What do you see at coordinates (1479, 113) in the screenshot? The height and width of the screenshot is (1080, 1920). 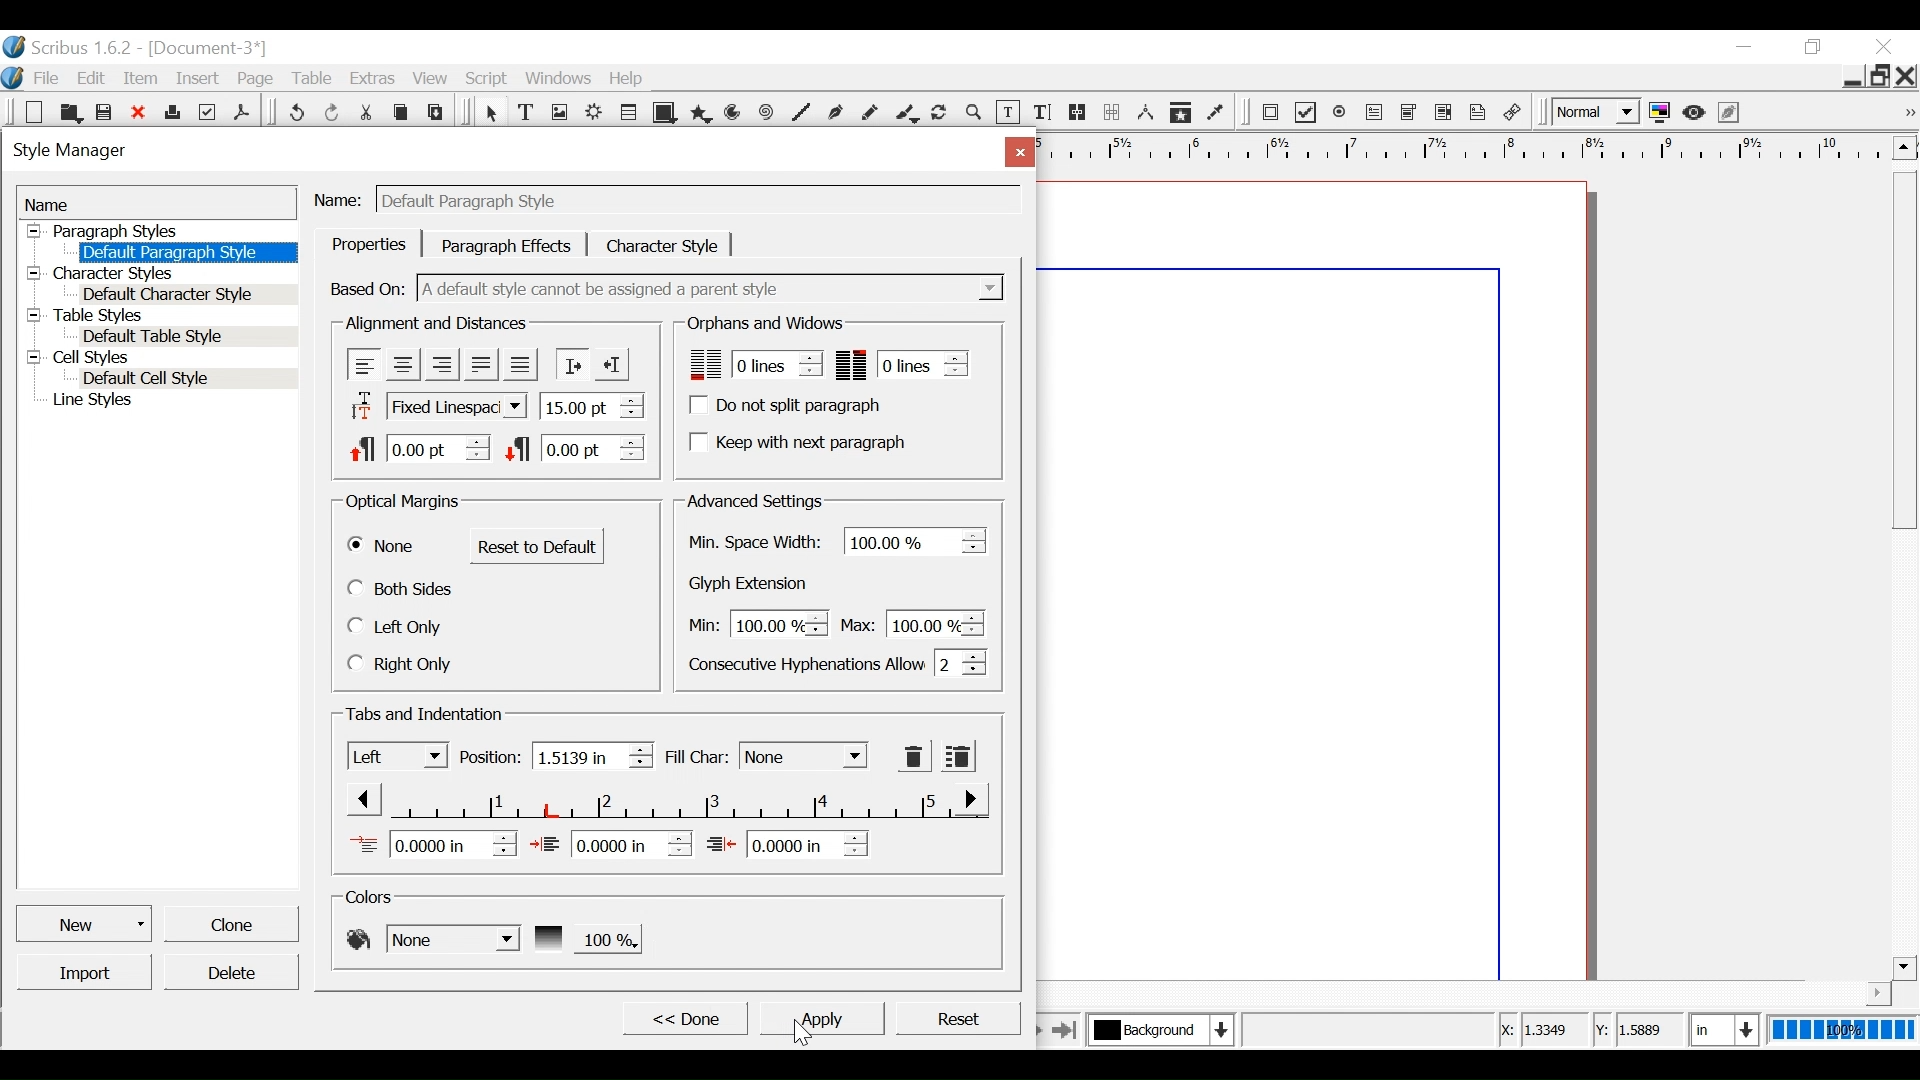 I see `Text Annotation` at bounding box center [1479, 113].